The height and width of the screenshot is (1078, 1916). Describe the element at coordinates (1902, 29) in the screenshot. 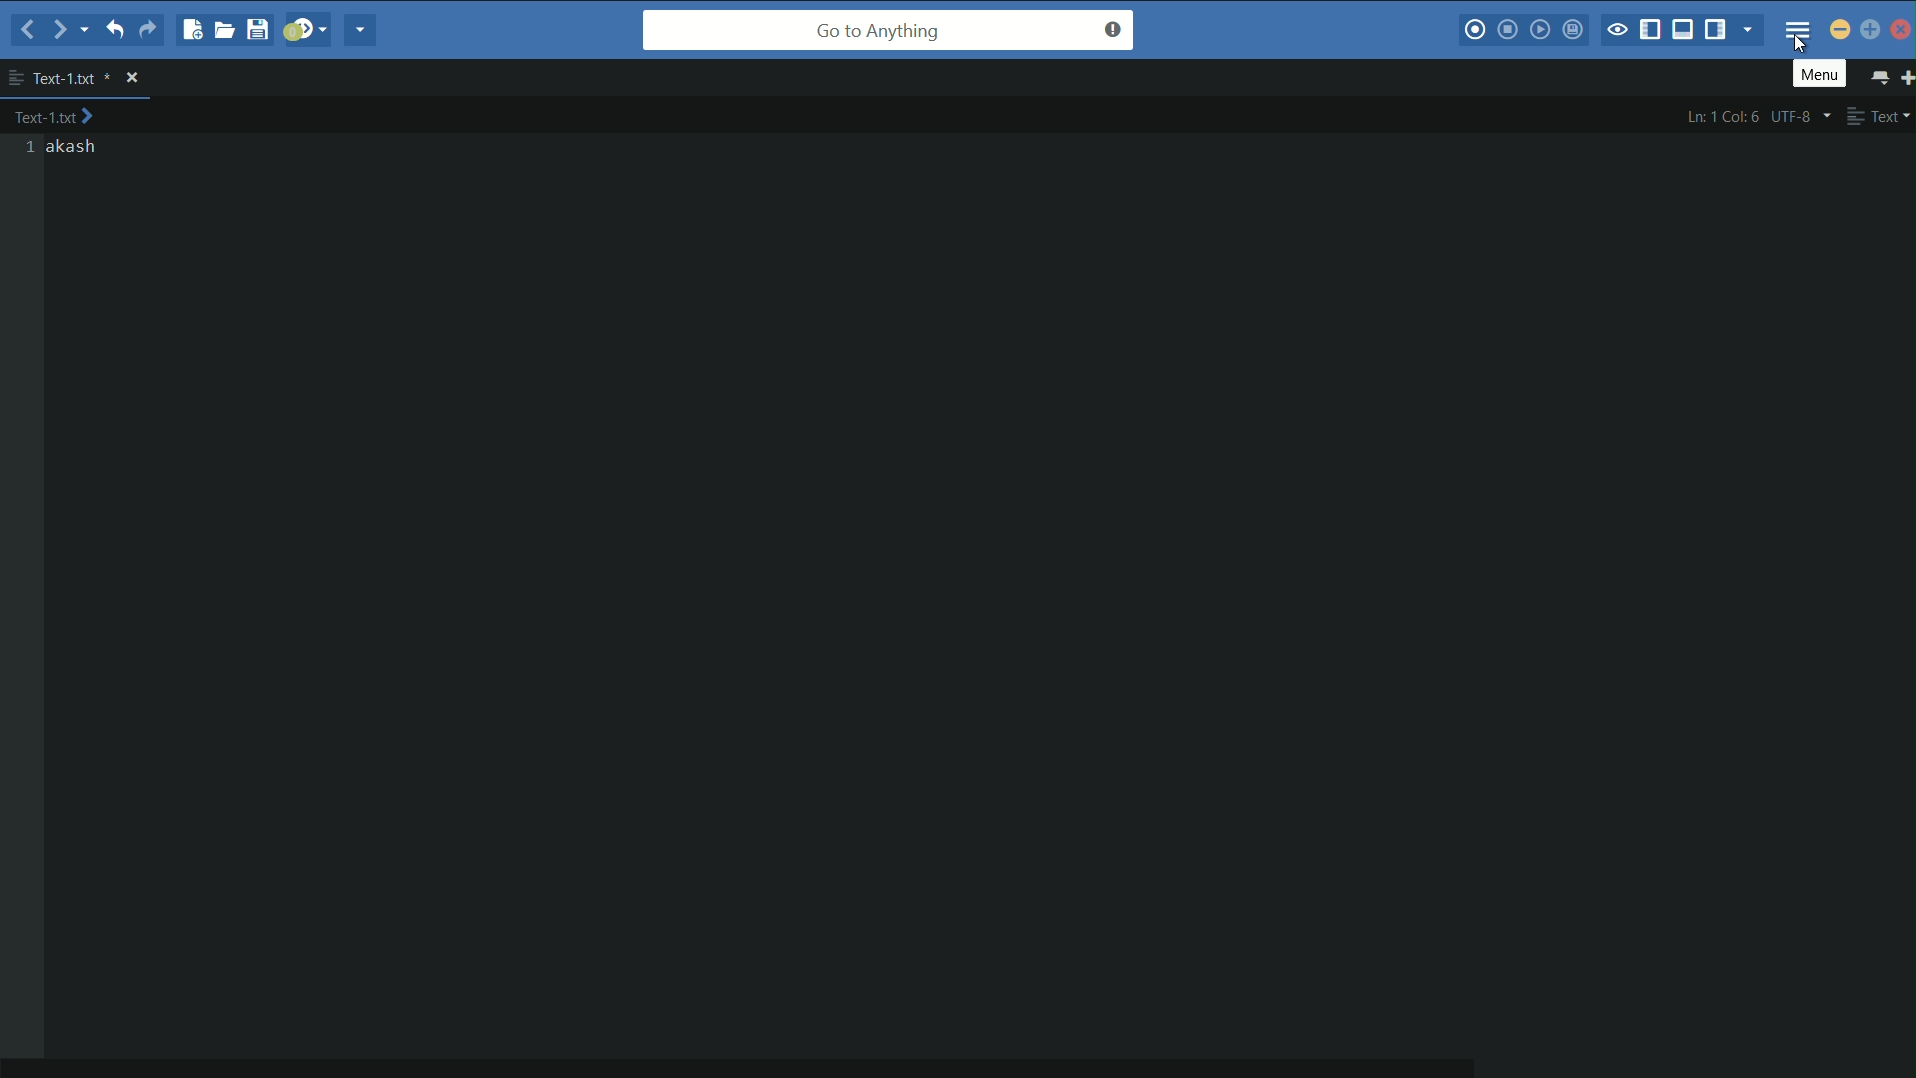

I see `Close` at that location.